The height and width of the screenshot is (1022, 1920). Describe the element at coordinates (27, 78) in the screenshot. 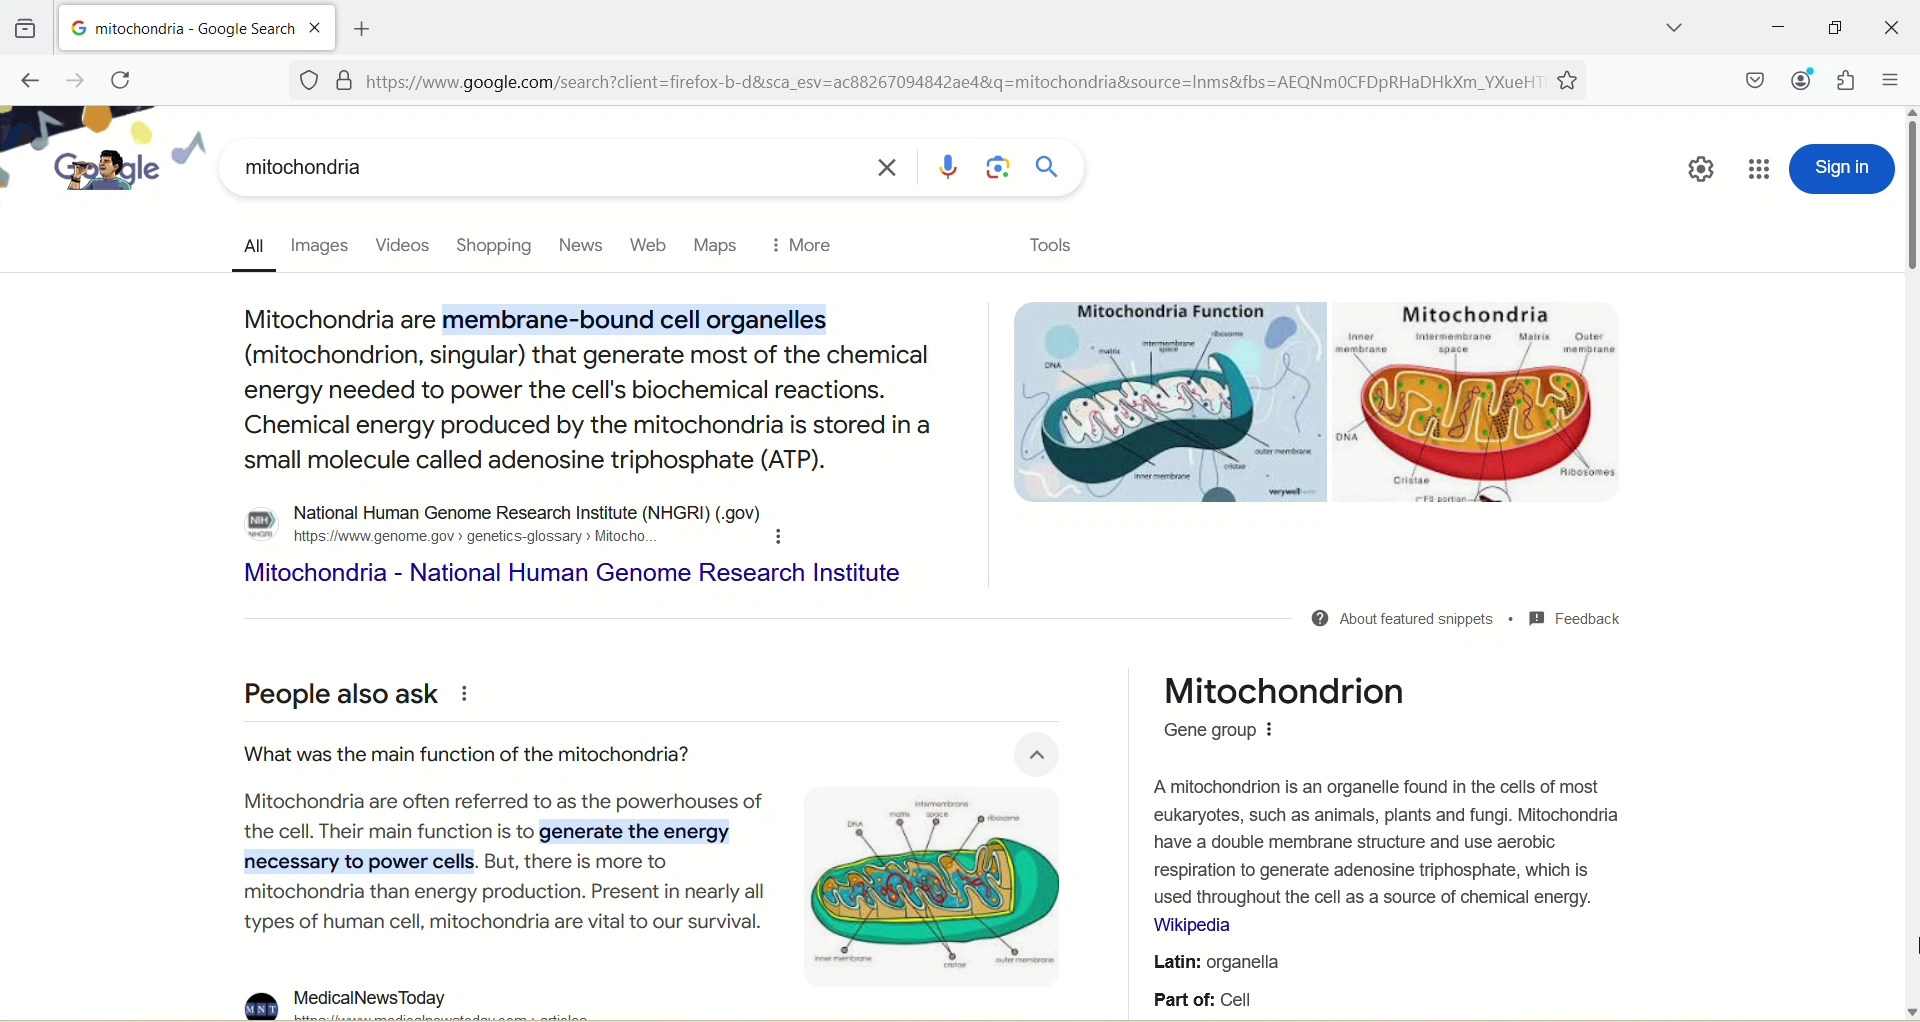

I see `go back one page` at that location.